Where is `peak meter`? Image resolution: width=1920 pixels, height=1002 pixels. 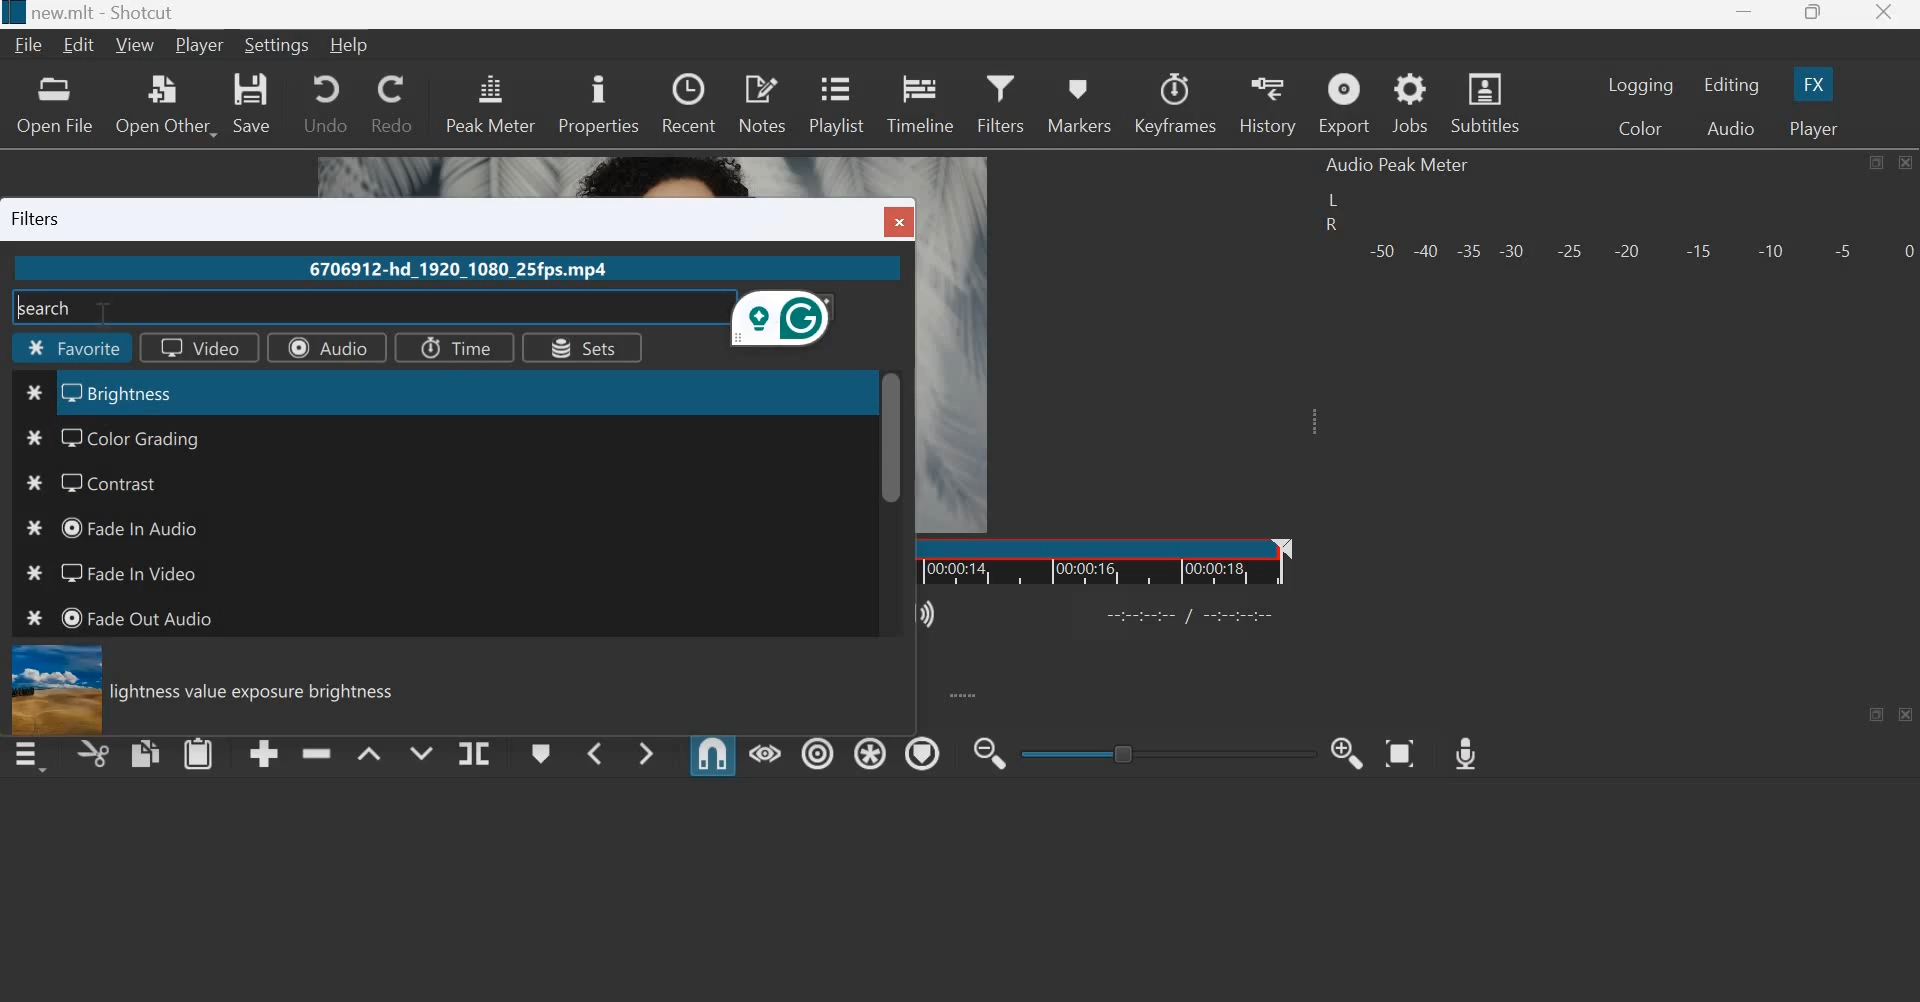
peak meter is located at coordinates (491, 102).